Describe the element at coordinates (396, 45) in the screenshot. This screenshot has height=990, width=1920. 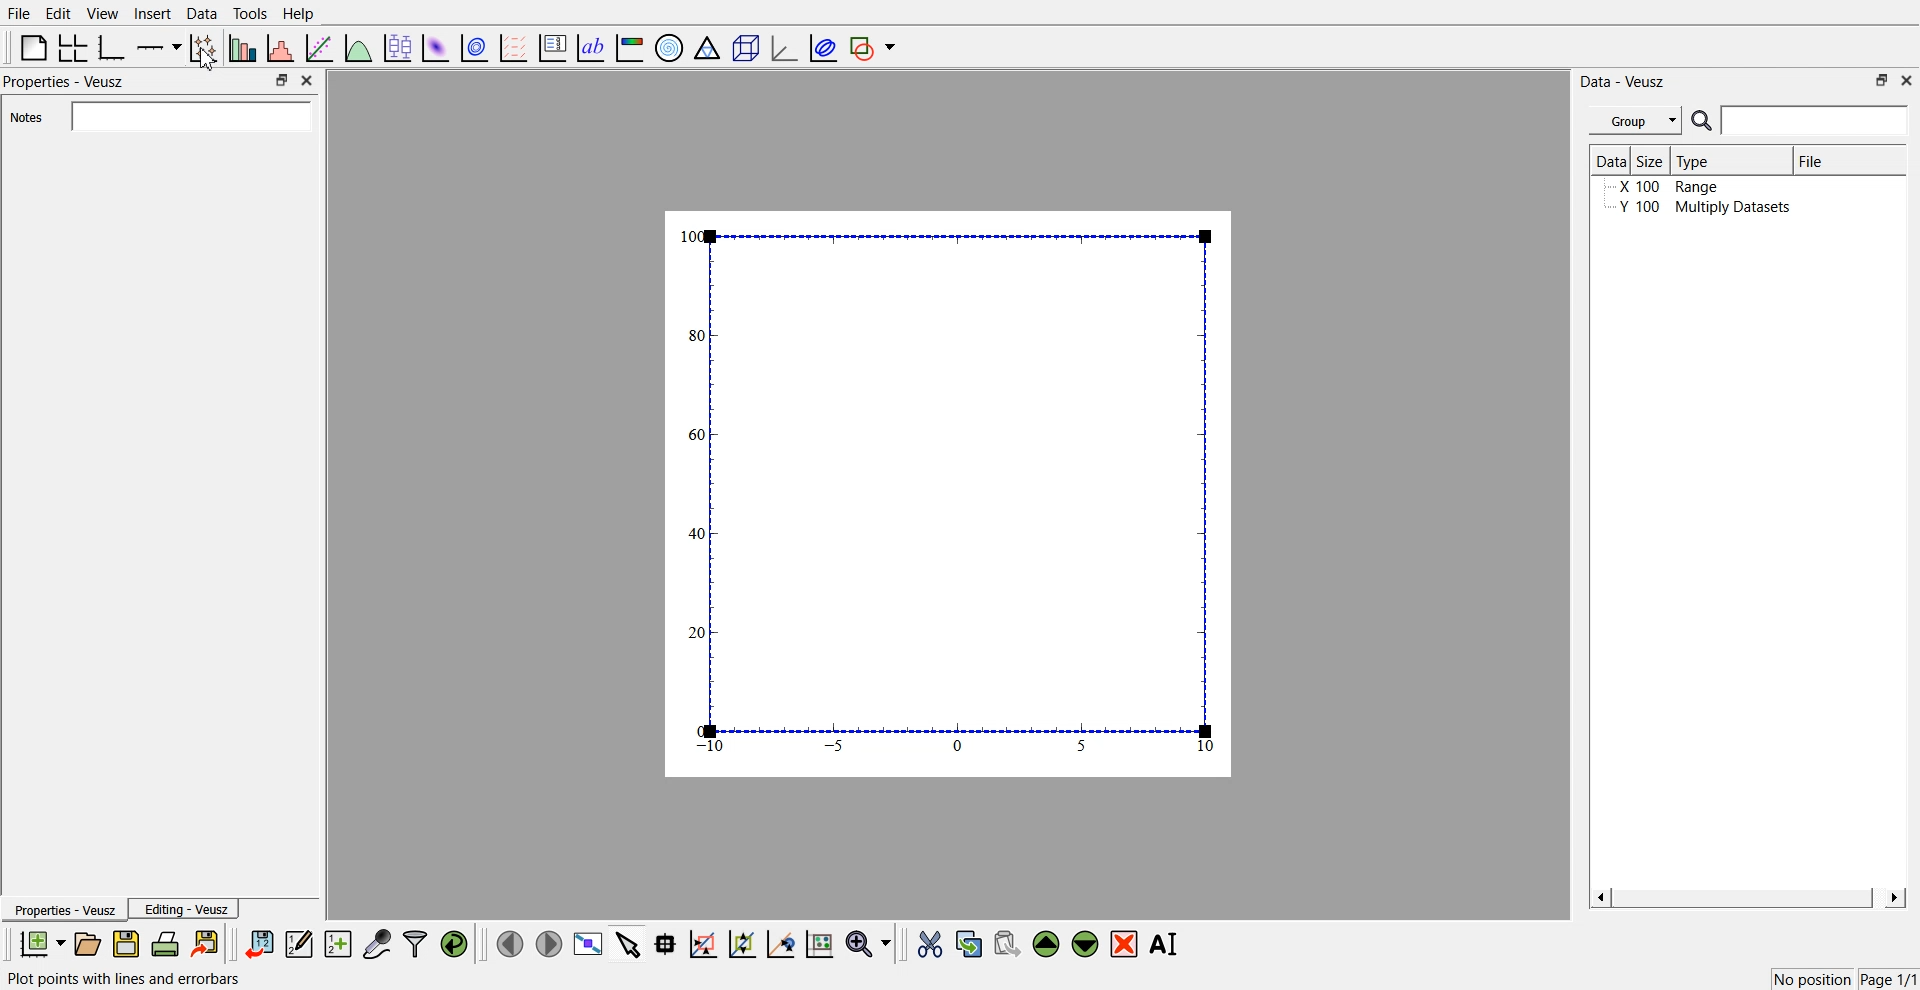
I see `plot a boxplot` at that location.